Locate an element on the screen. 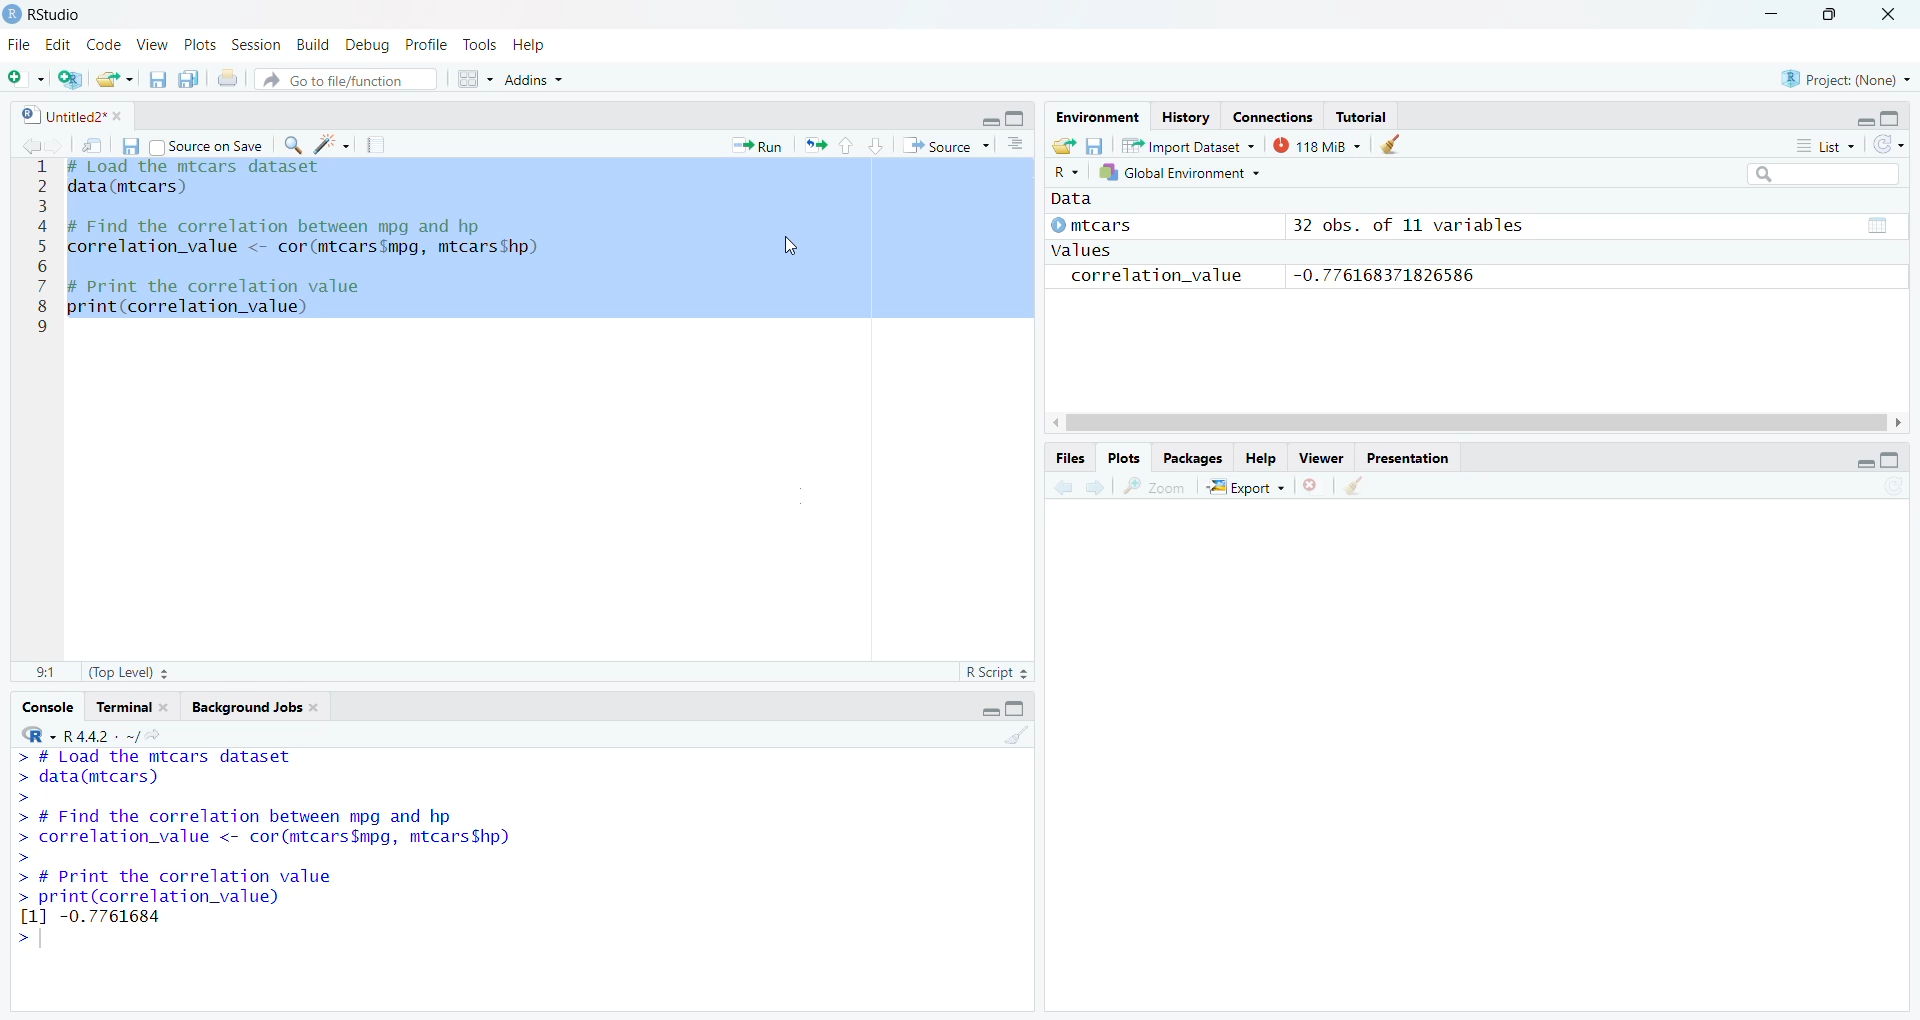  R.4.4.2~/ is located at coordinates (95, 734).